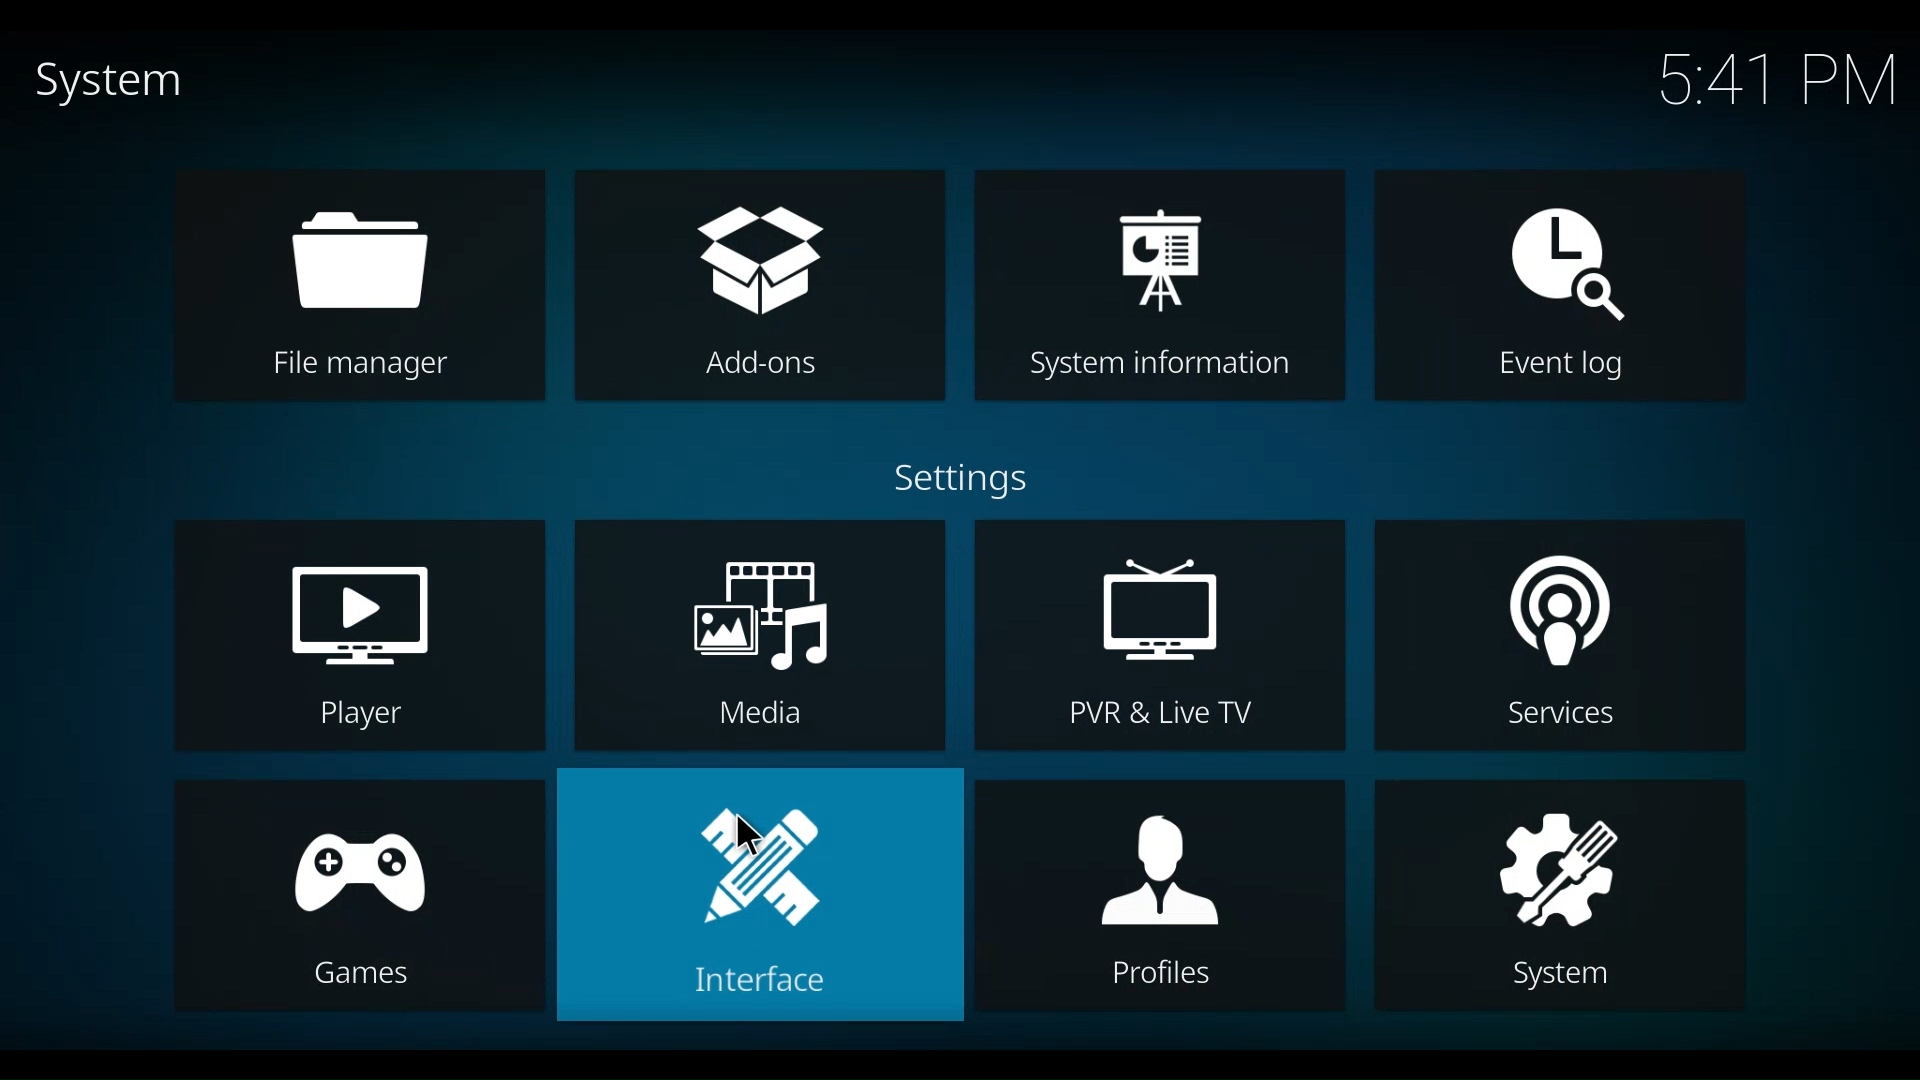 The width and height of the screenshot is (1920, 1080). Describe the element at coordinates (361, 896) in the screenshot. I see `Games` at that location.